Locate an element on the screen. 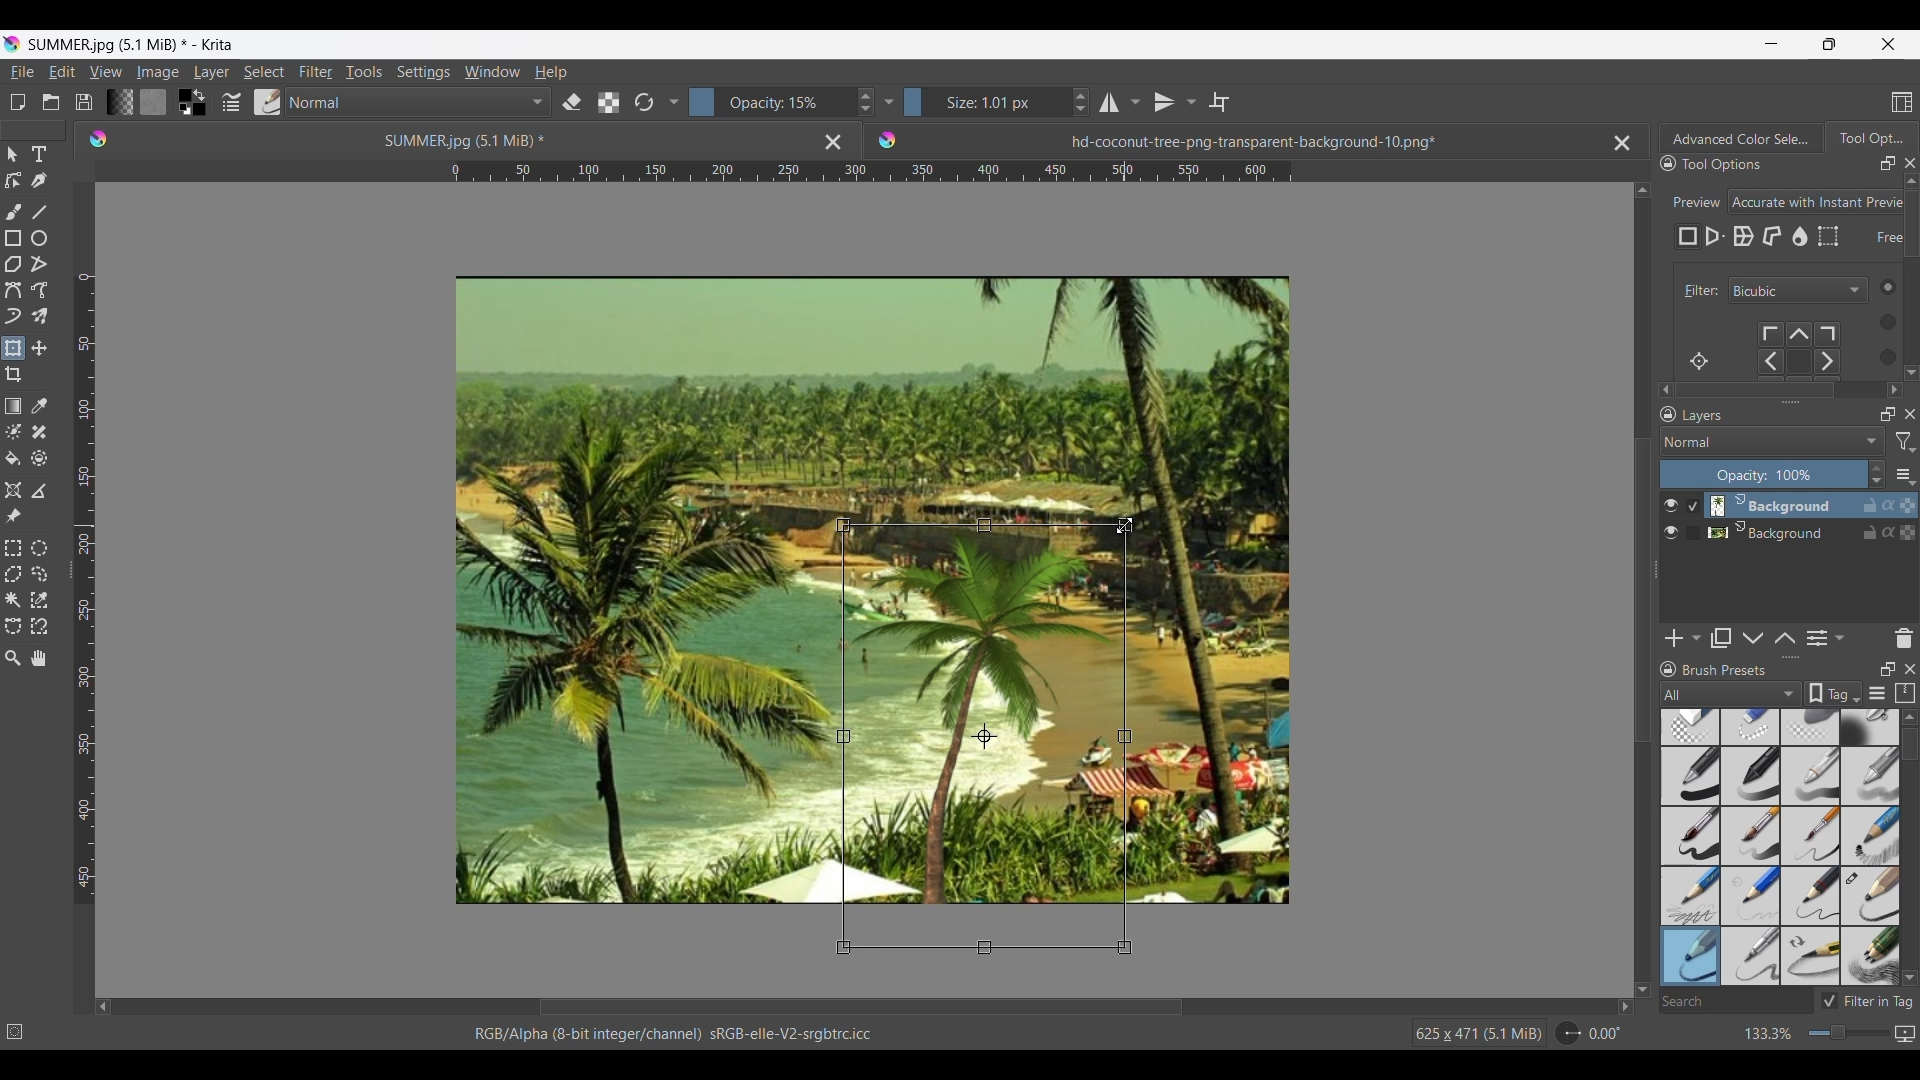 This screenshot has height=1080, width=1920. Normal mode options is located at coordinates (1772, 441).